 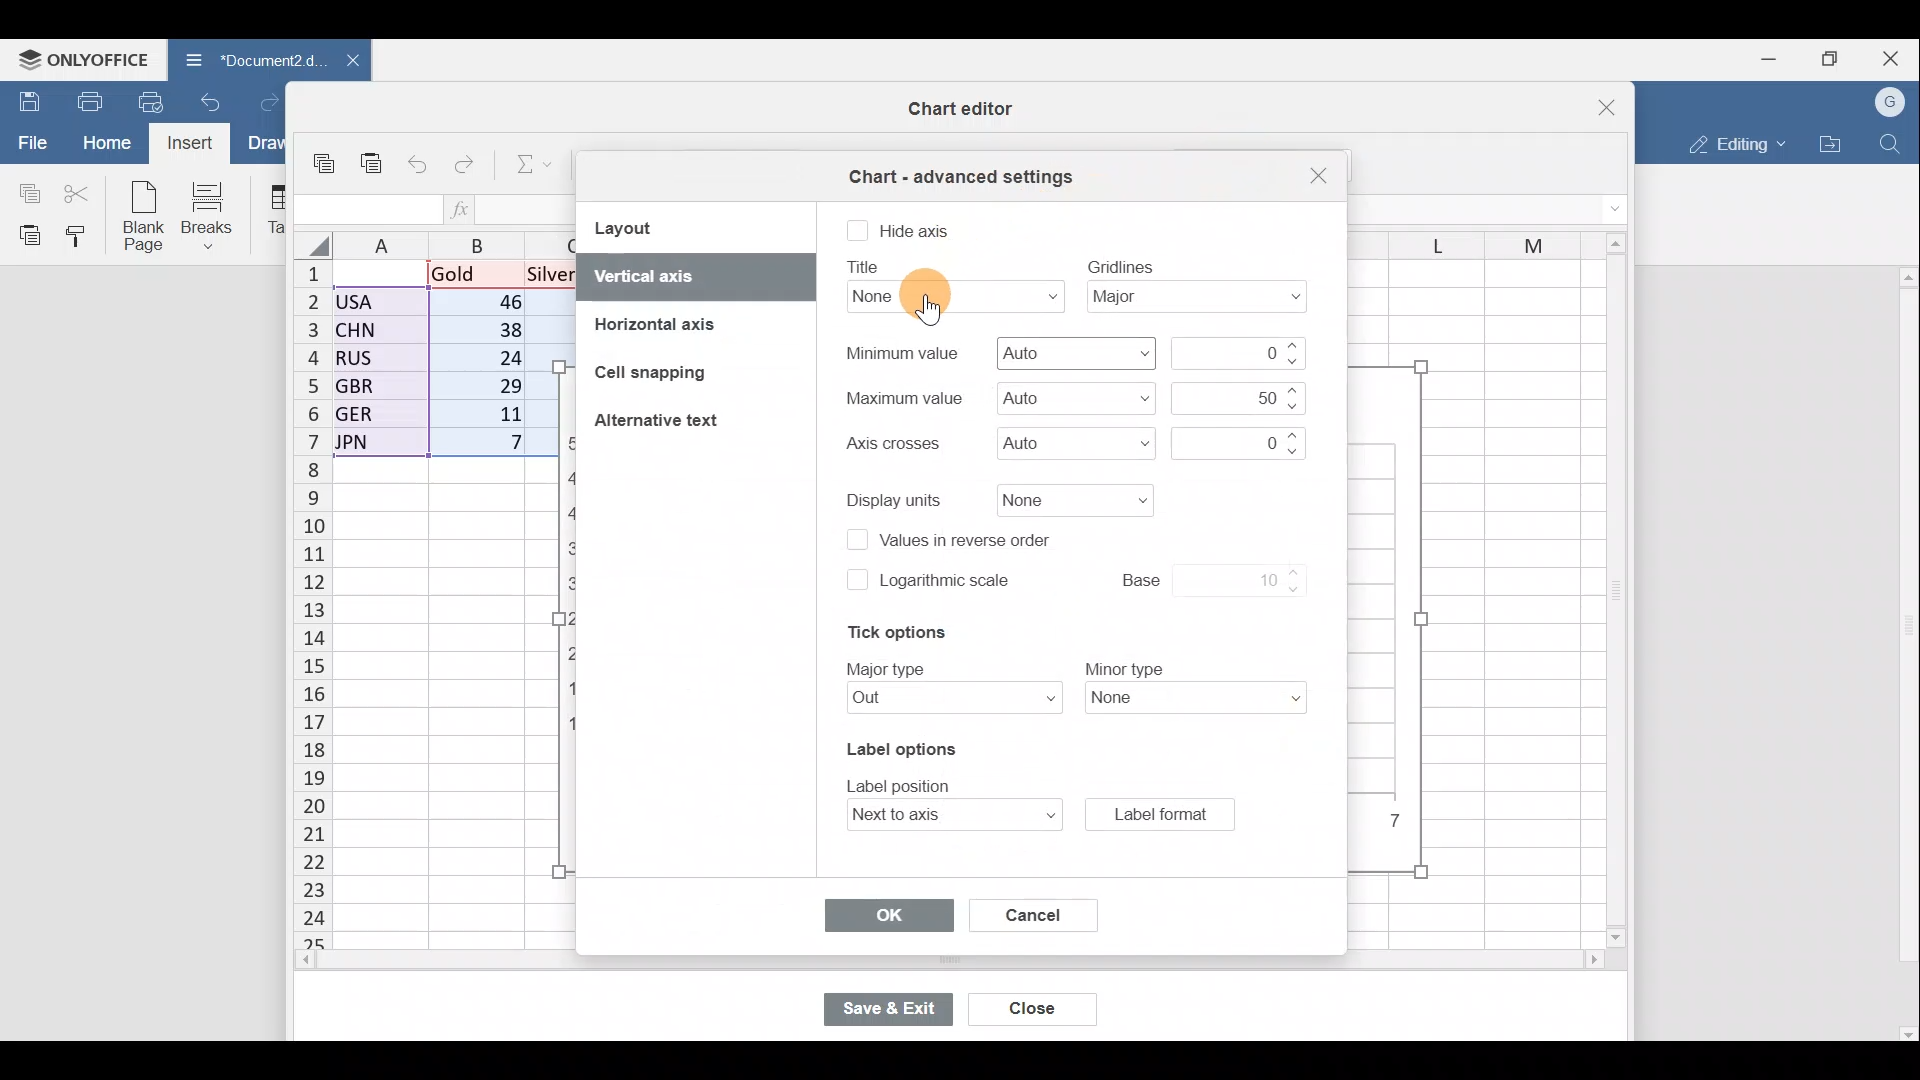 What do you see at coordinates (367, 204) in the screenshot?
I see `Cell name` at bounding box center [367, 204].